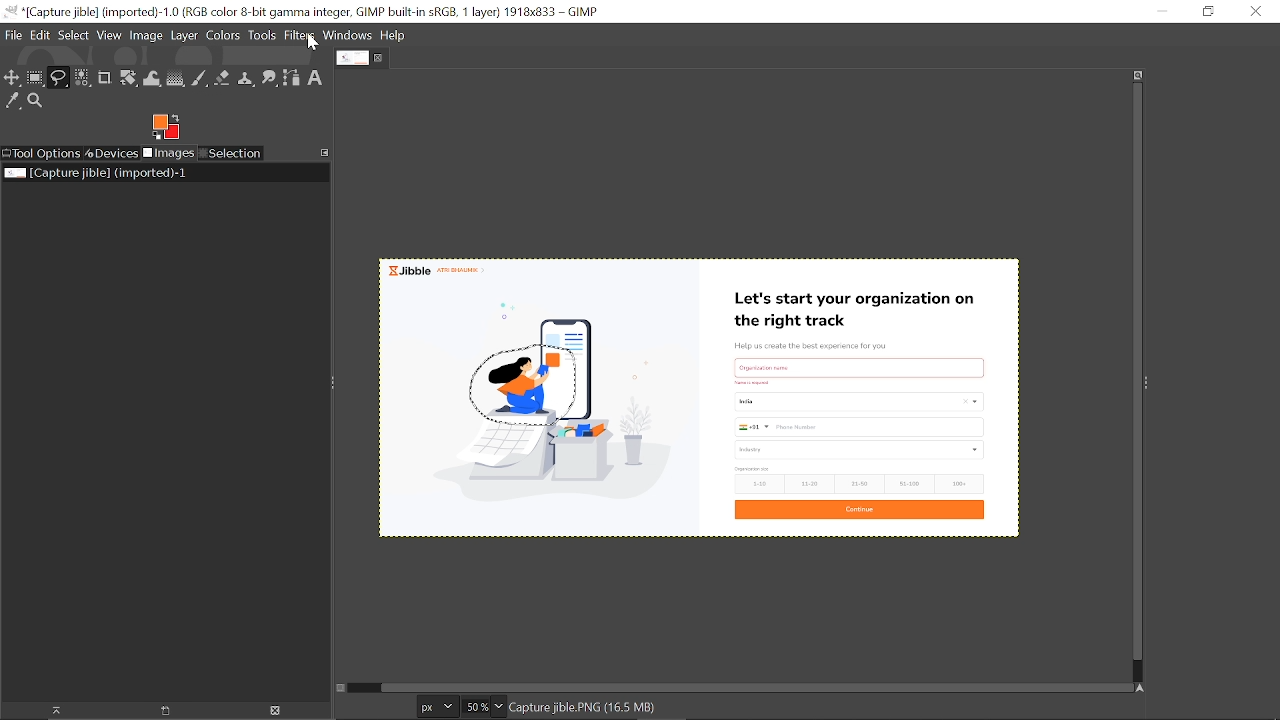 Image resolution: width=1280 pixels, height=720 pixels. Describe the element at coordinates (1151, 381) in the screenshot. I see `Sidebar menu` at that location.